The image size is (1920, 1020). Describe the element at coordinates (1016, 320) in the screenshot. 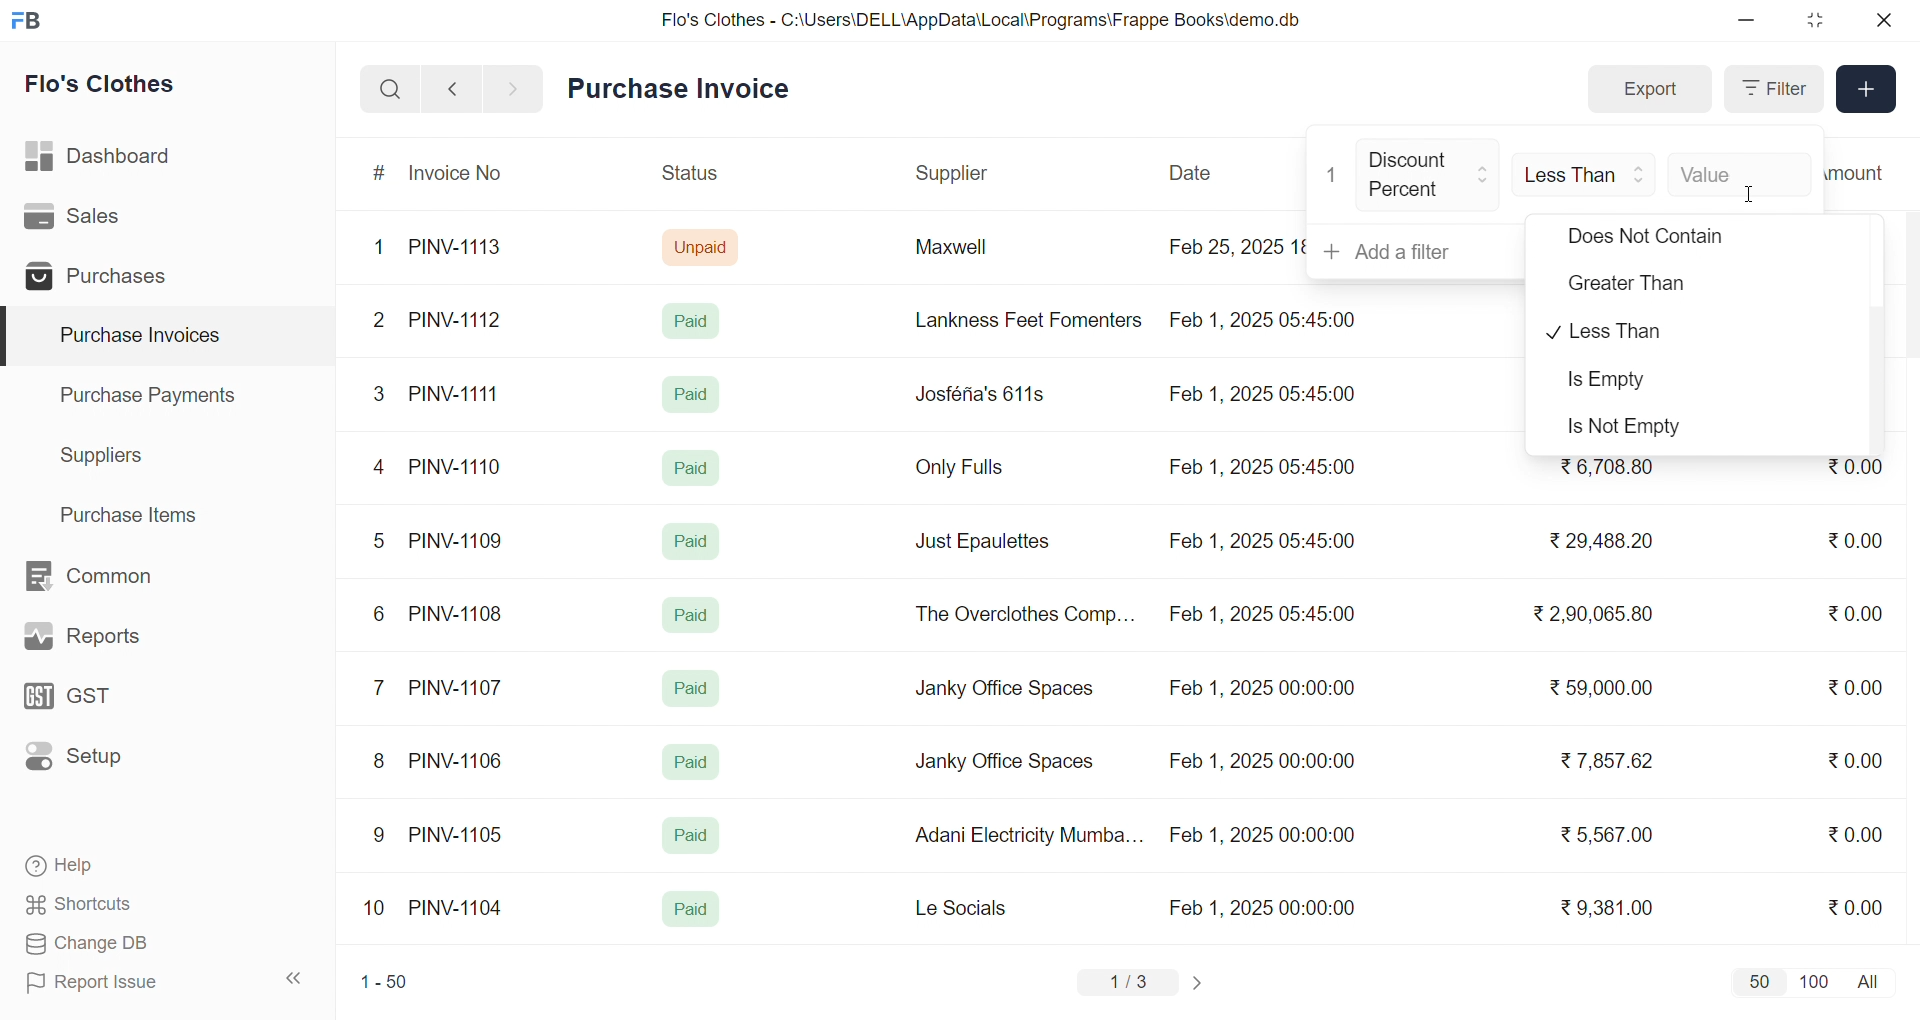

I see `Lankness Feet Fomenters` at that location.